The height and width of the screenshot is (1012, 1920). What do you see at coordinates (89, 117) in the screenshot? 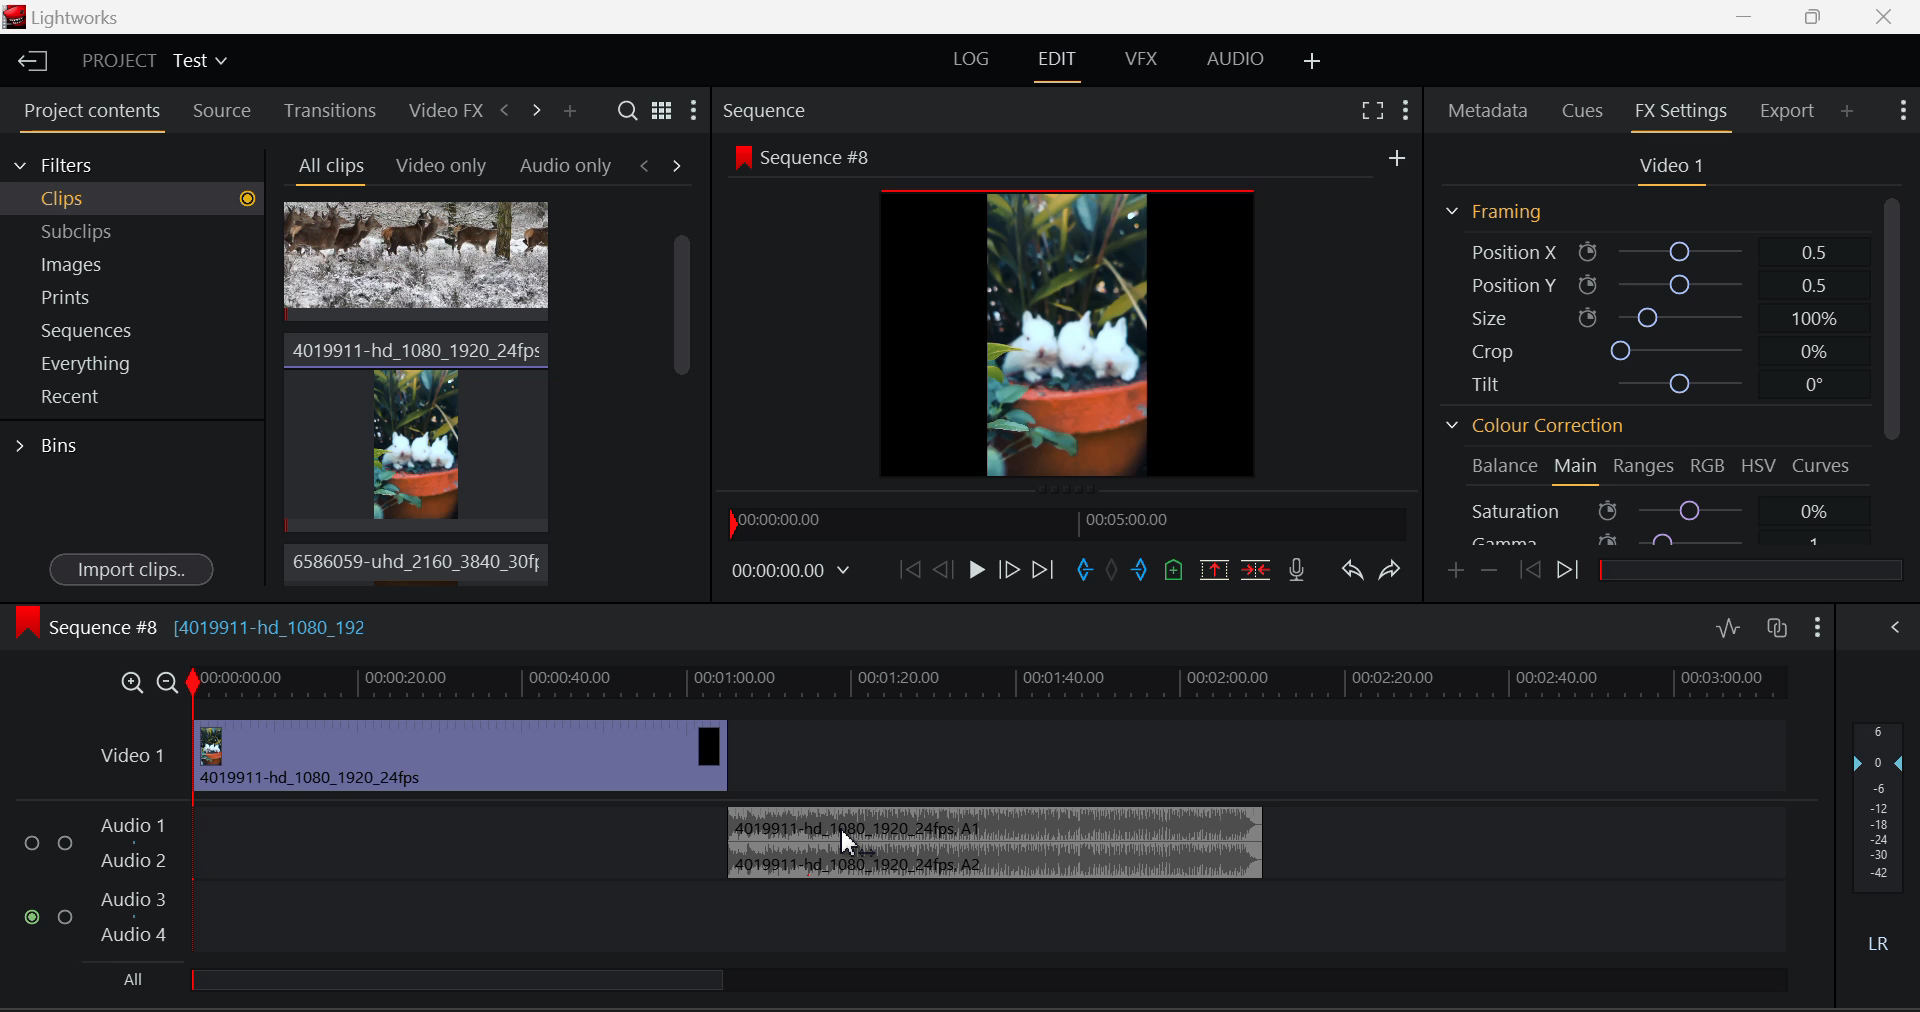
I see `Project contents open` at bounding box center [89, 117].